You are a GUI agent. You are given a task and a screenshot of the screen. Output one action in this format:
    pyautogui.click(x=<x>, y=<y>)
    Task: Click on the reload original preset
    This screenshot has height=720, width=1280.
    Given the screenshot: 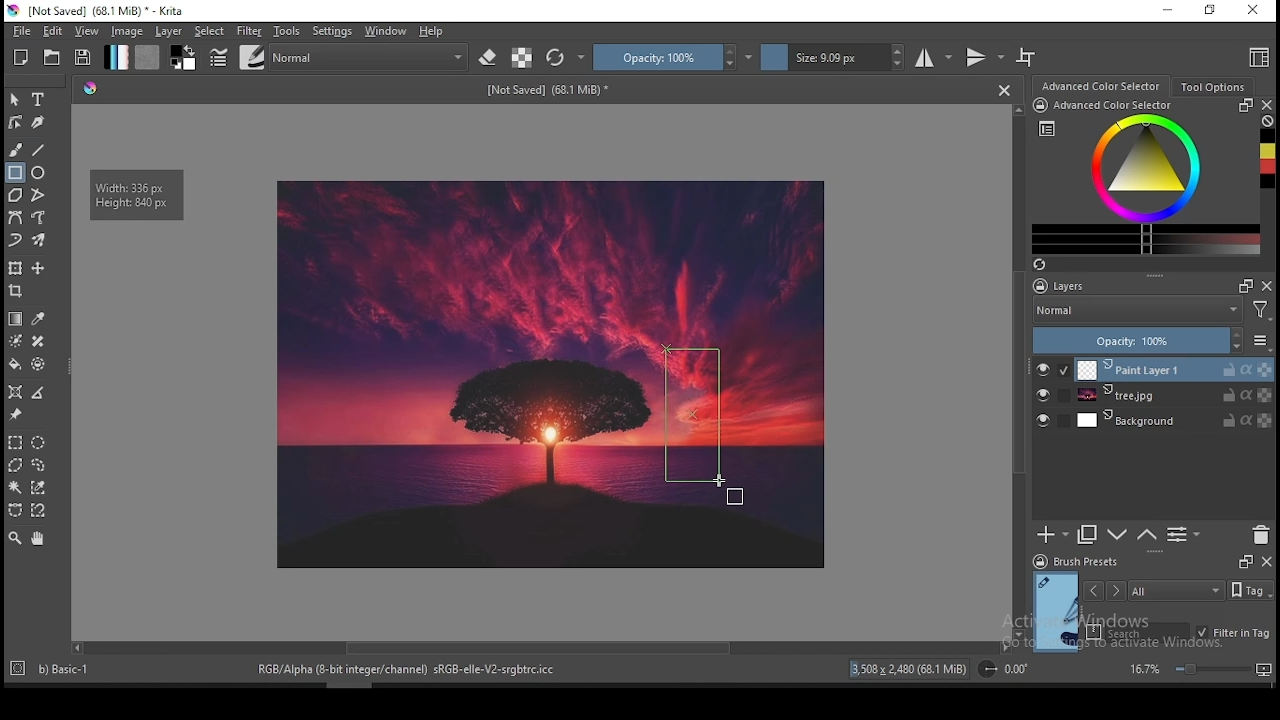 What is the action you would take?
    pyautogui.click(x=566, y=58)
    